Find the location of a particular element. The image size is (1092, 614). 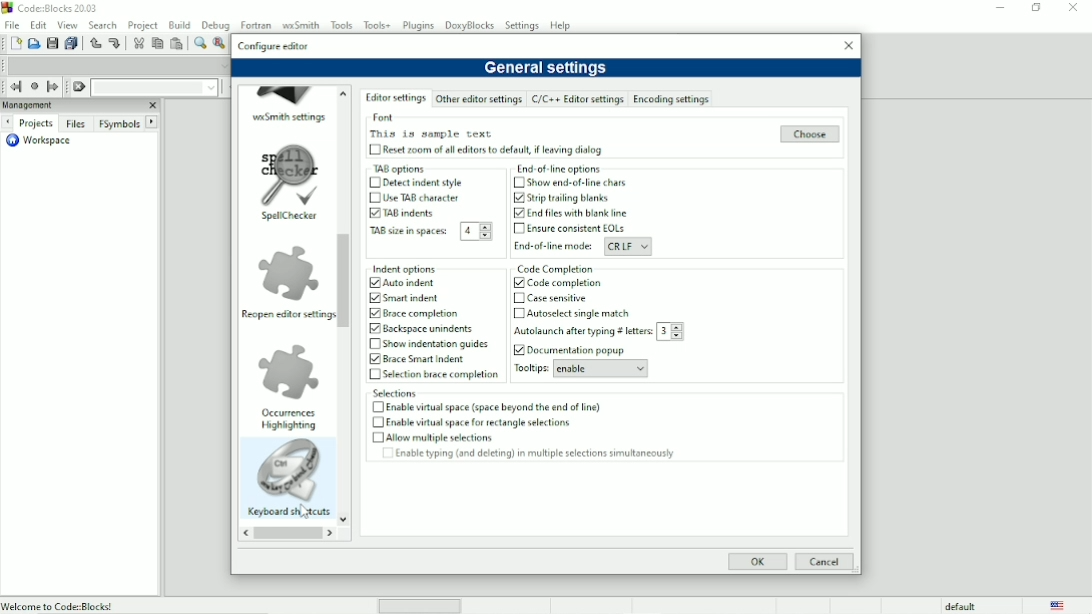

Build is located at coordinates (179, 25).